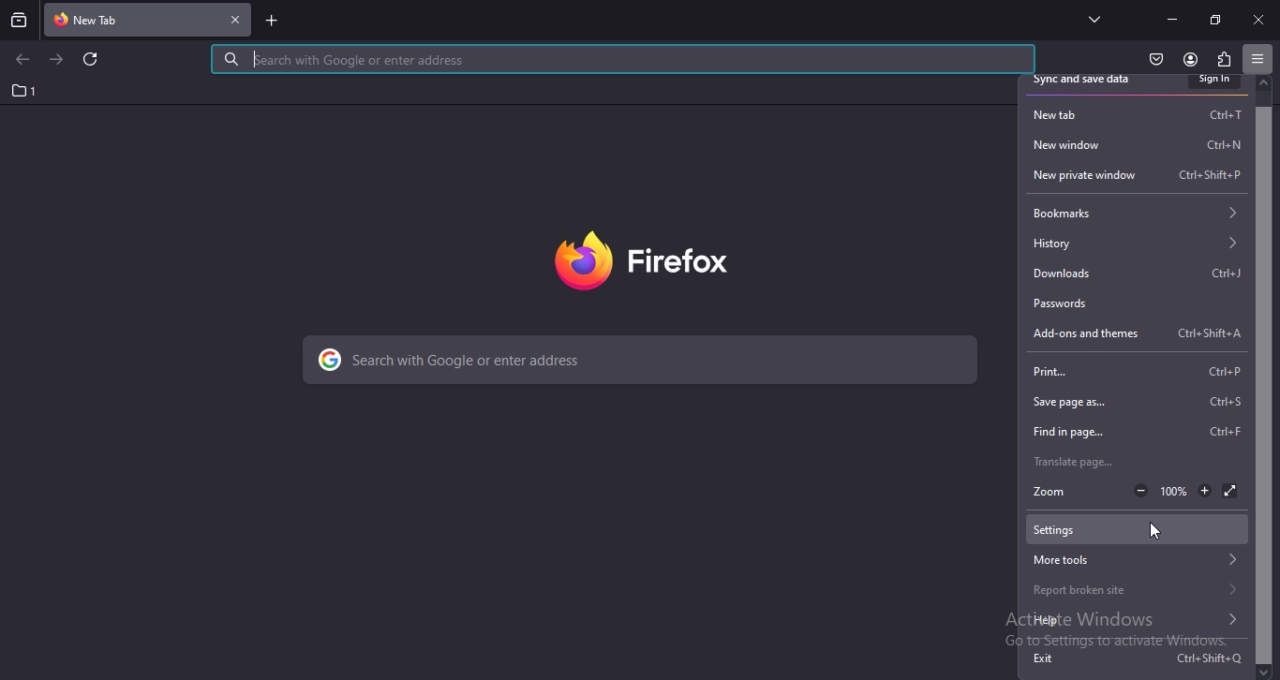 The height and width of the screenshot is (680, 1280). I want to click on search with google or enter address, so click(642, 360).